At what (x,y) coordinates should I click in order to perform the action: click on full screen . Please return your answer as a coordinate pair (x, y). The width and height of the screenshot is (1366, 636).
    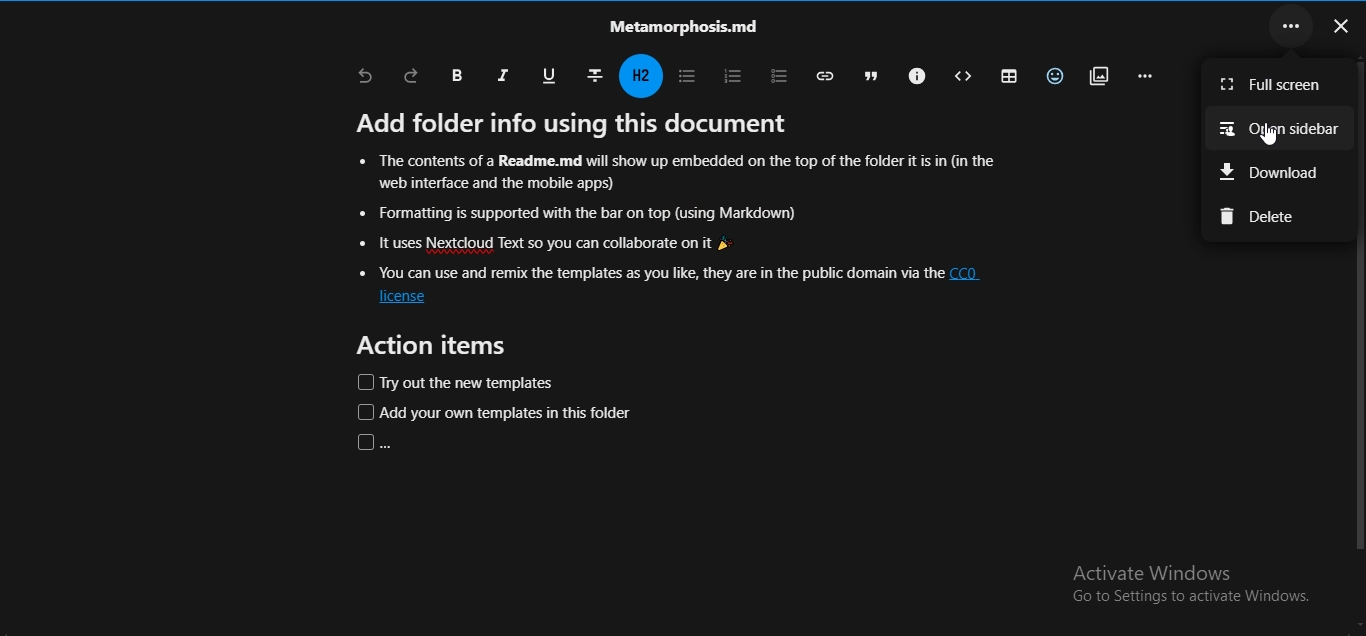
    Looking at the image, I should click on (1276, 84).